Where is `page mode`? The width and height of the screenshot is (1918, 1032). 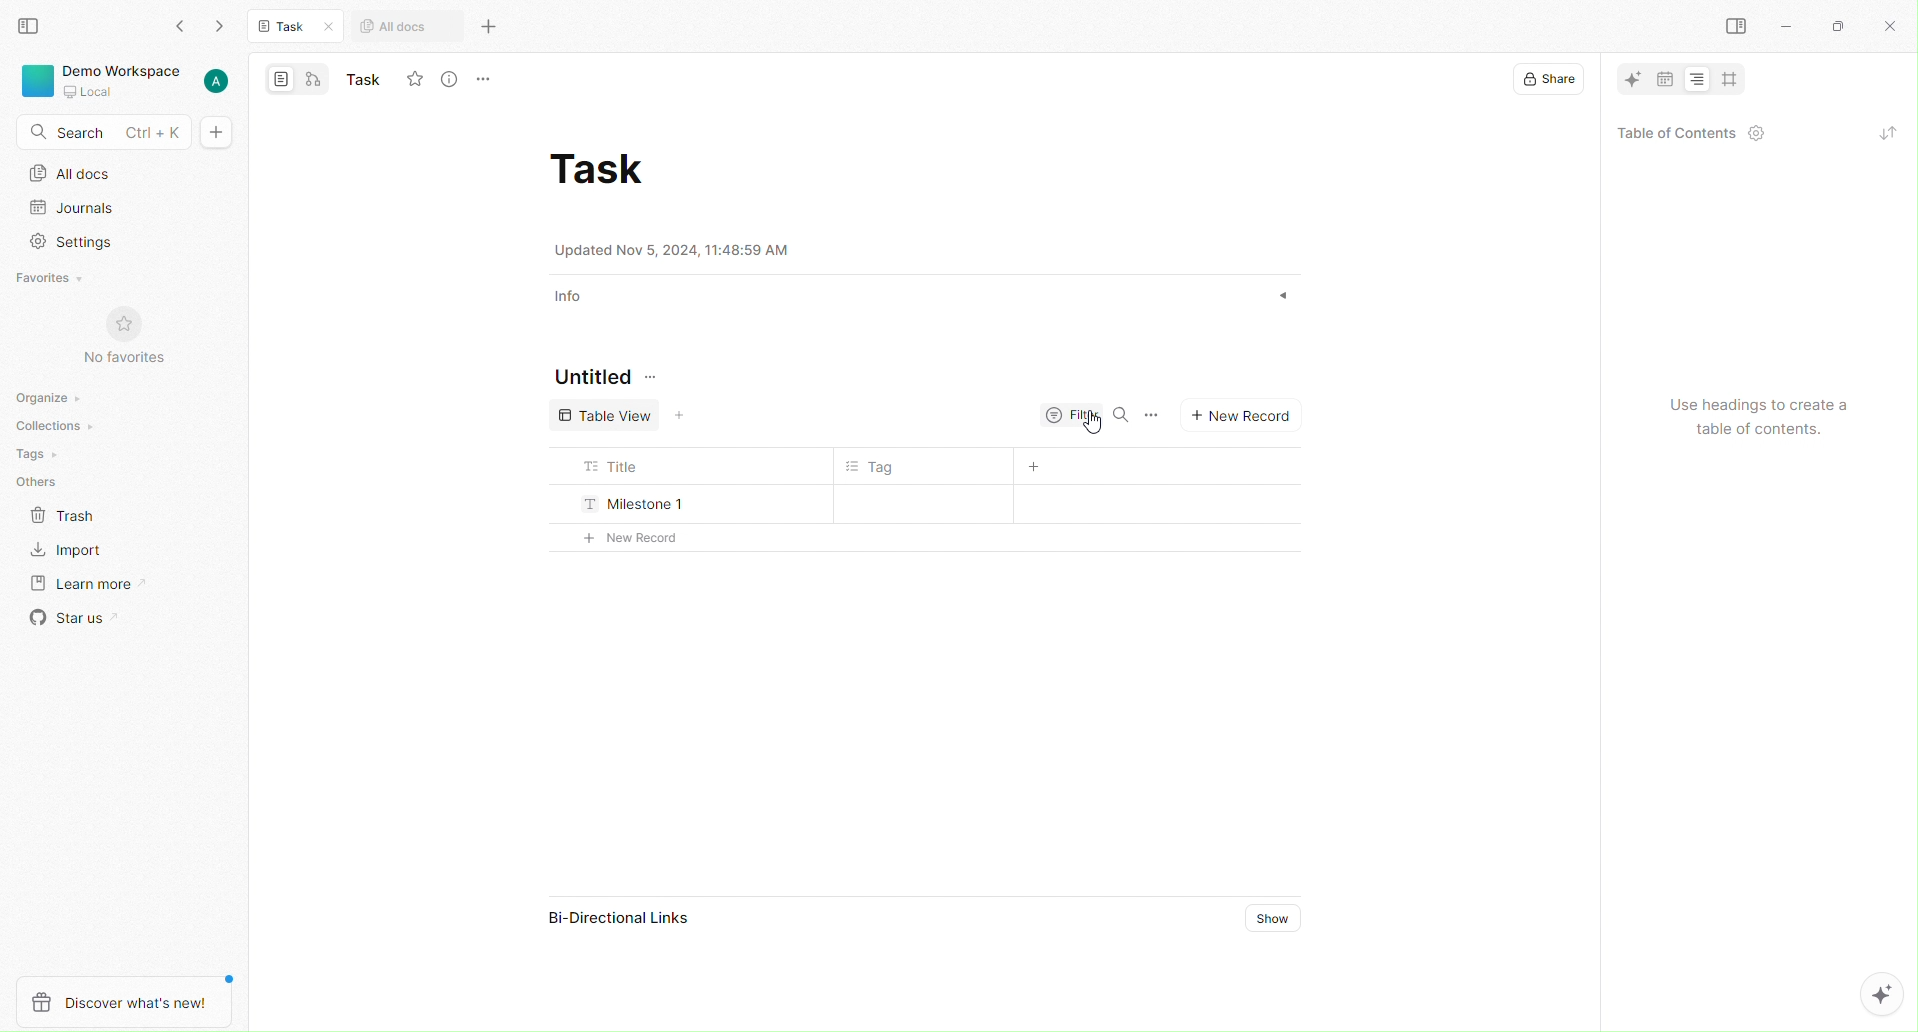 page mode is located at coordinates (280, 81).